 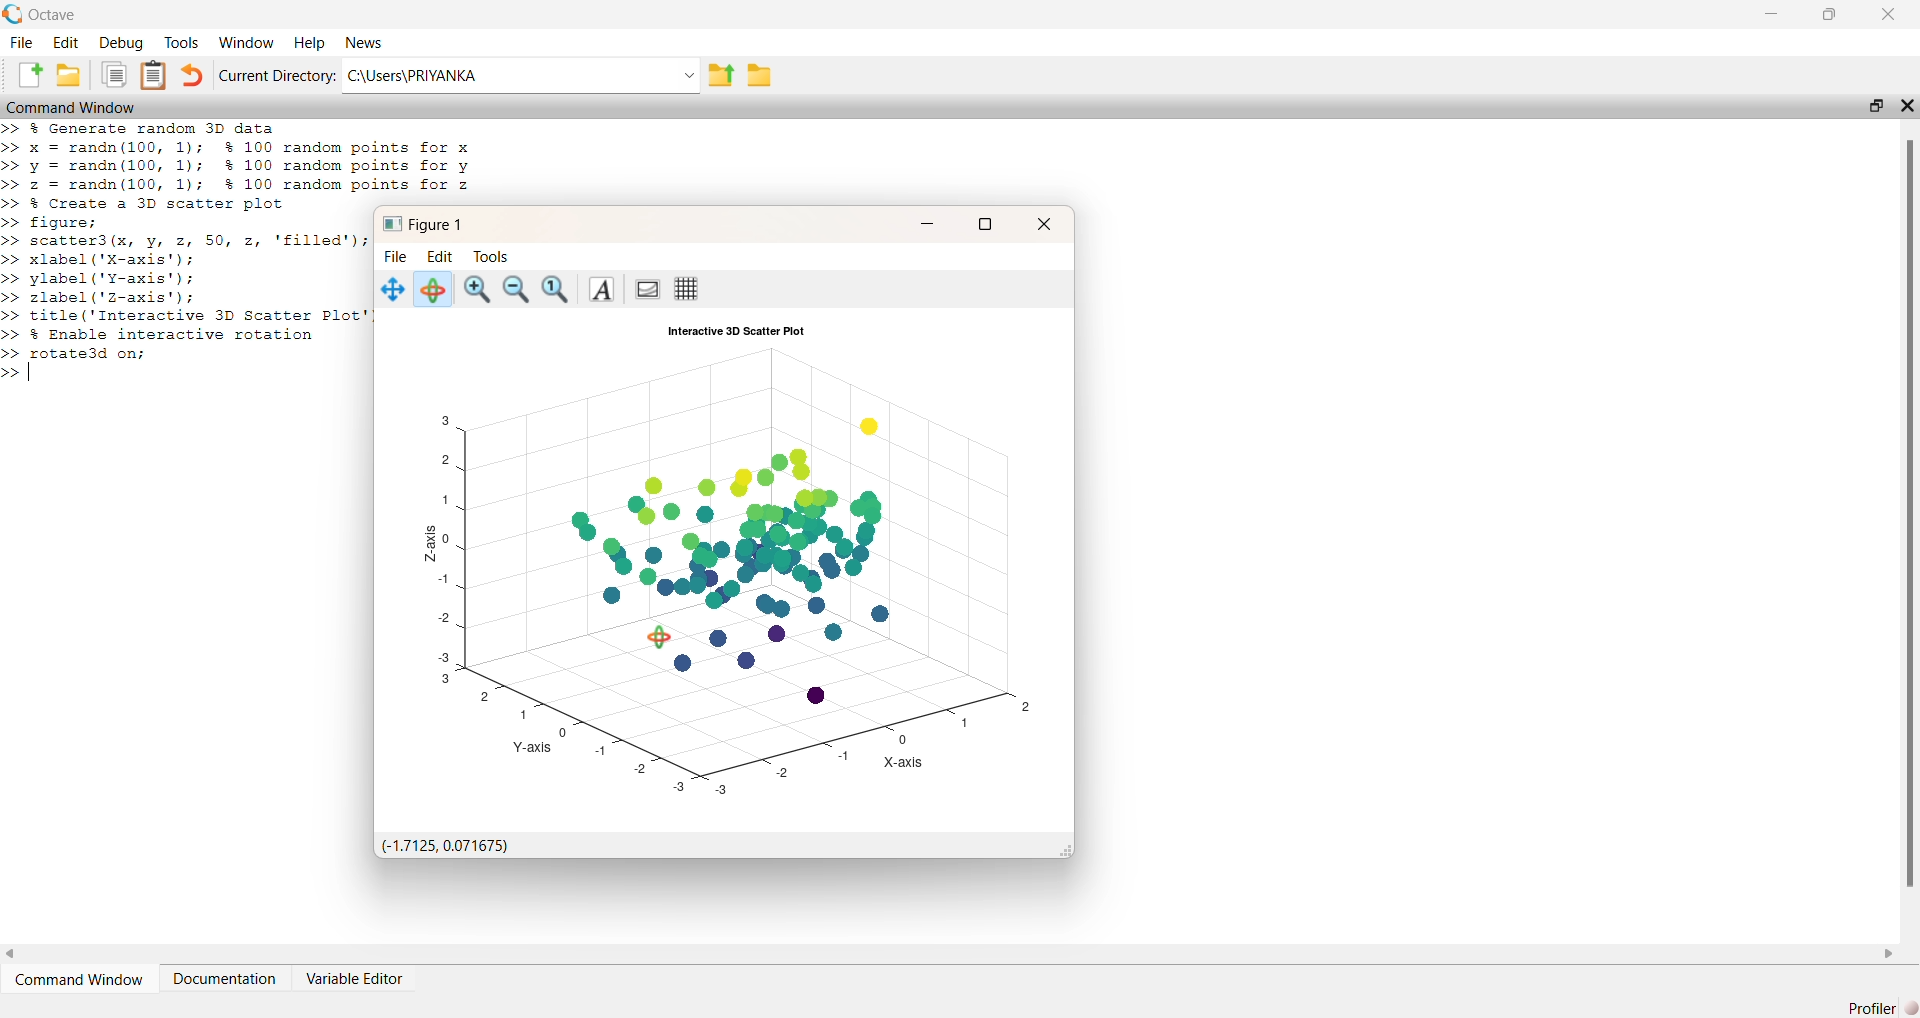 What do you see at coordinates (1042, 224) in the screenshot?
I see `close` at bounding box center [1042, 224].